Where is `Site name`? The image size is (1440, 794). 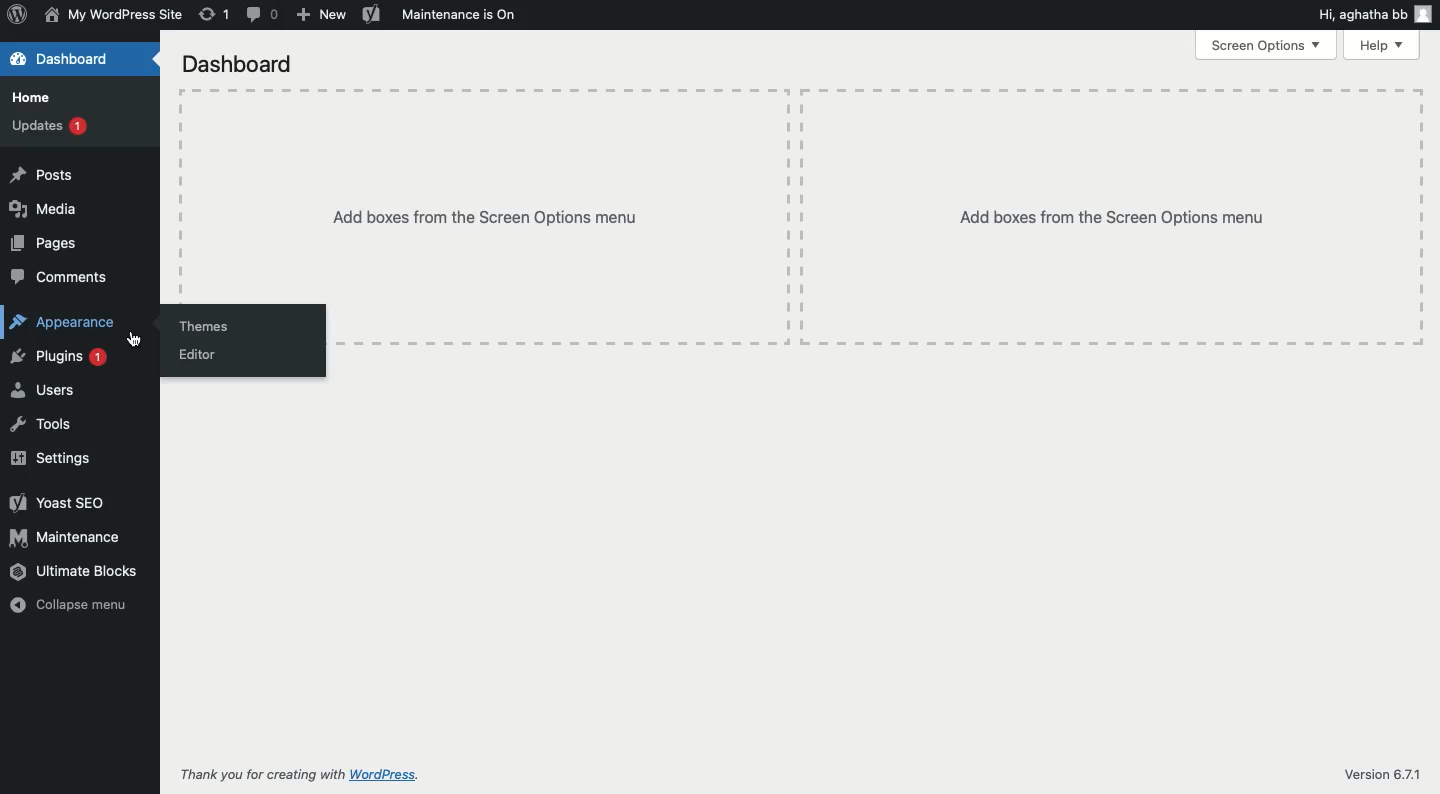
Site name is located at coordinates (110, 15).